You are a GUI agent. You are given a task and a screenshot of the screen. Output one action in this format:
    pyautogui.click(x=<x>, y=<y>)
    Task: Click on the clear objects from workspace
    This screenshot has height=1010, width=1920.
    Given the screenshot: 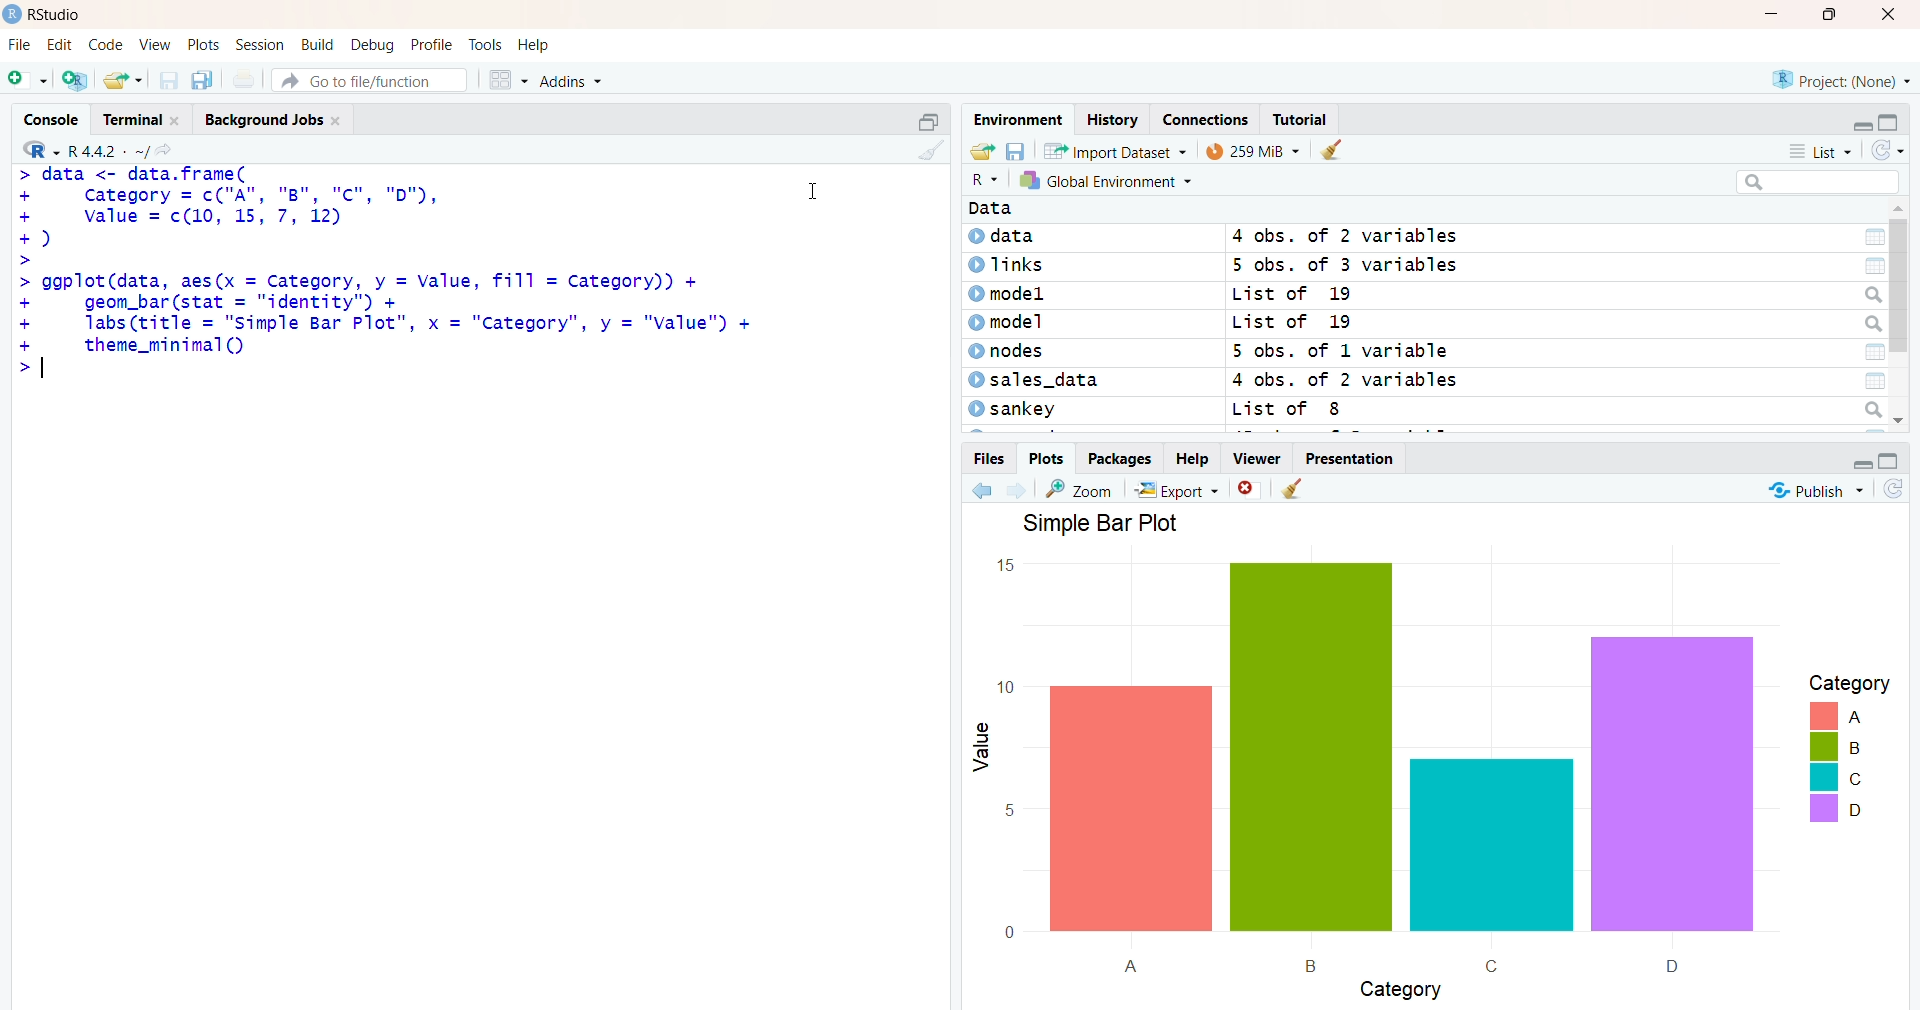 What is the action you would take?
    pyautogui.click(x=1331, y=151)
    